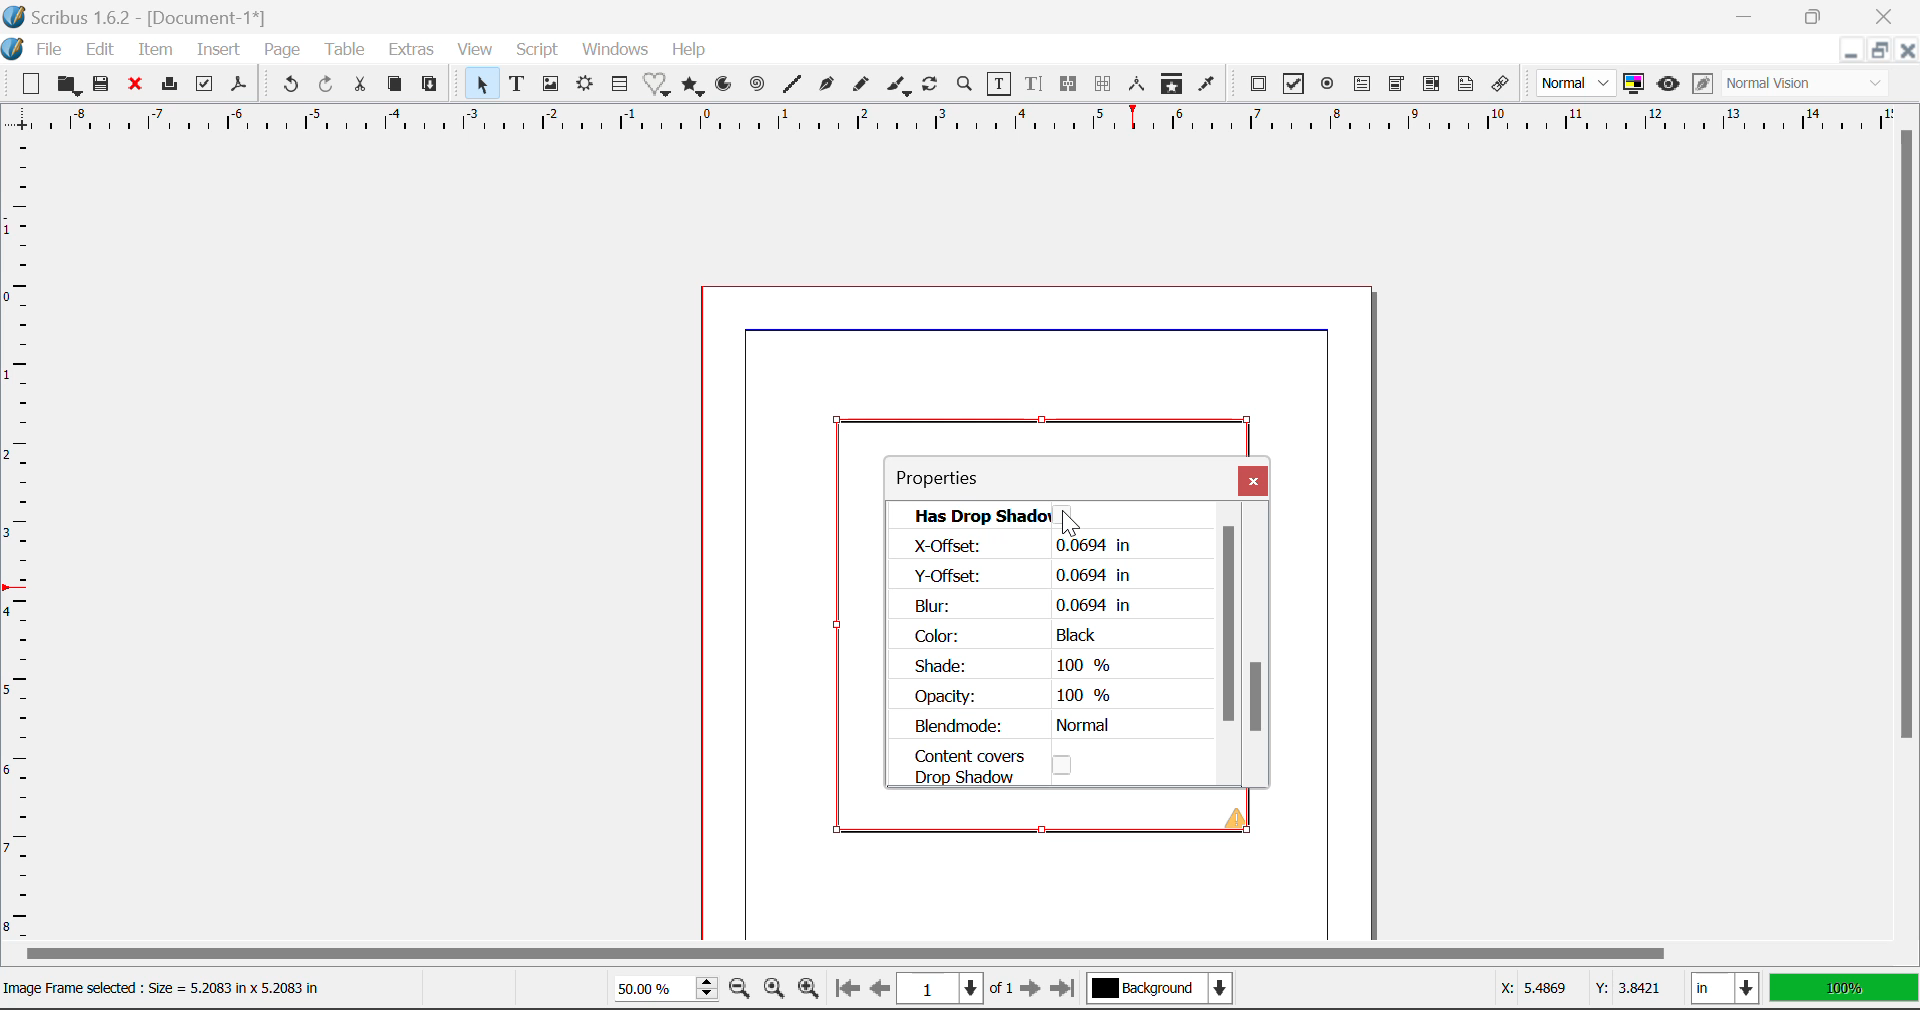 This screenshot has width=1920, height=1010. I want to click on Preview, so click(1668, 82).